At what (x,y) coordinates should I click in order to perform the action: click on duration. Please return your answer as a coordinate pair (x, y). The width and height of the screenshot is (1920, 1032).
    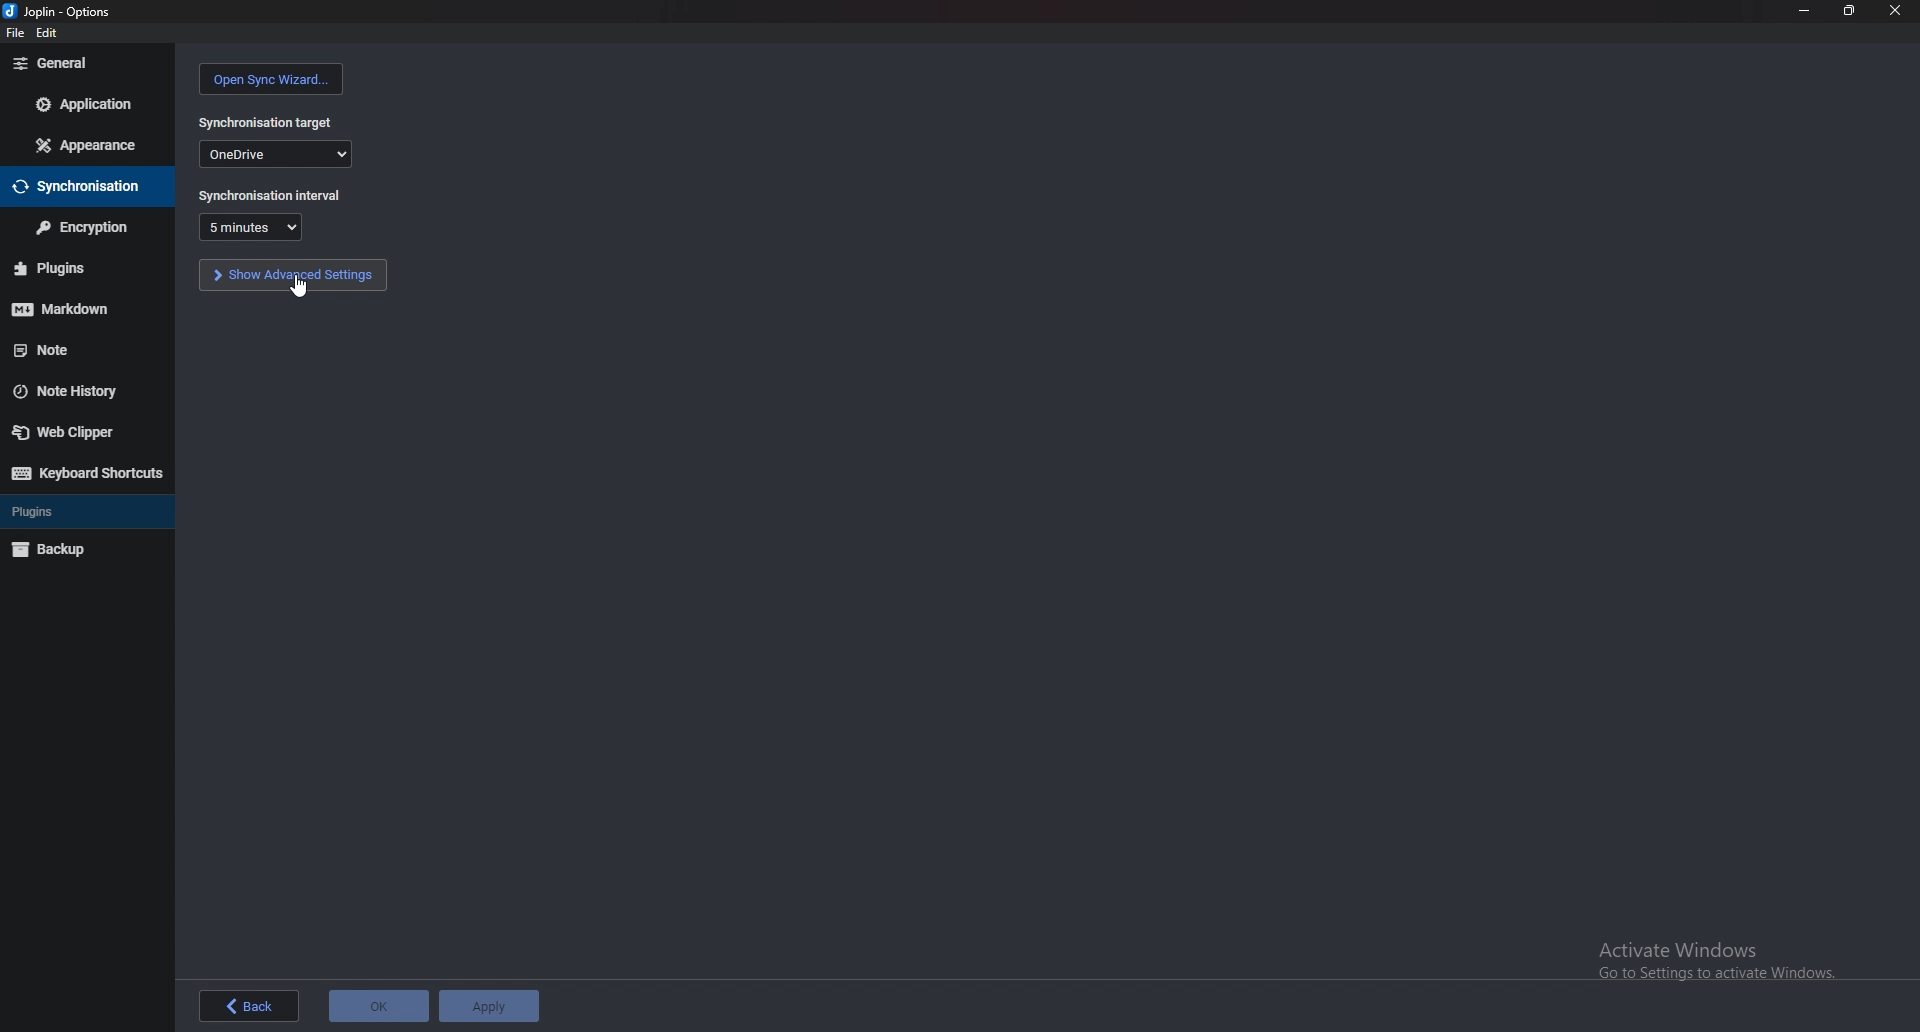
    Looking at the image, I should click on (250, 228).